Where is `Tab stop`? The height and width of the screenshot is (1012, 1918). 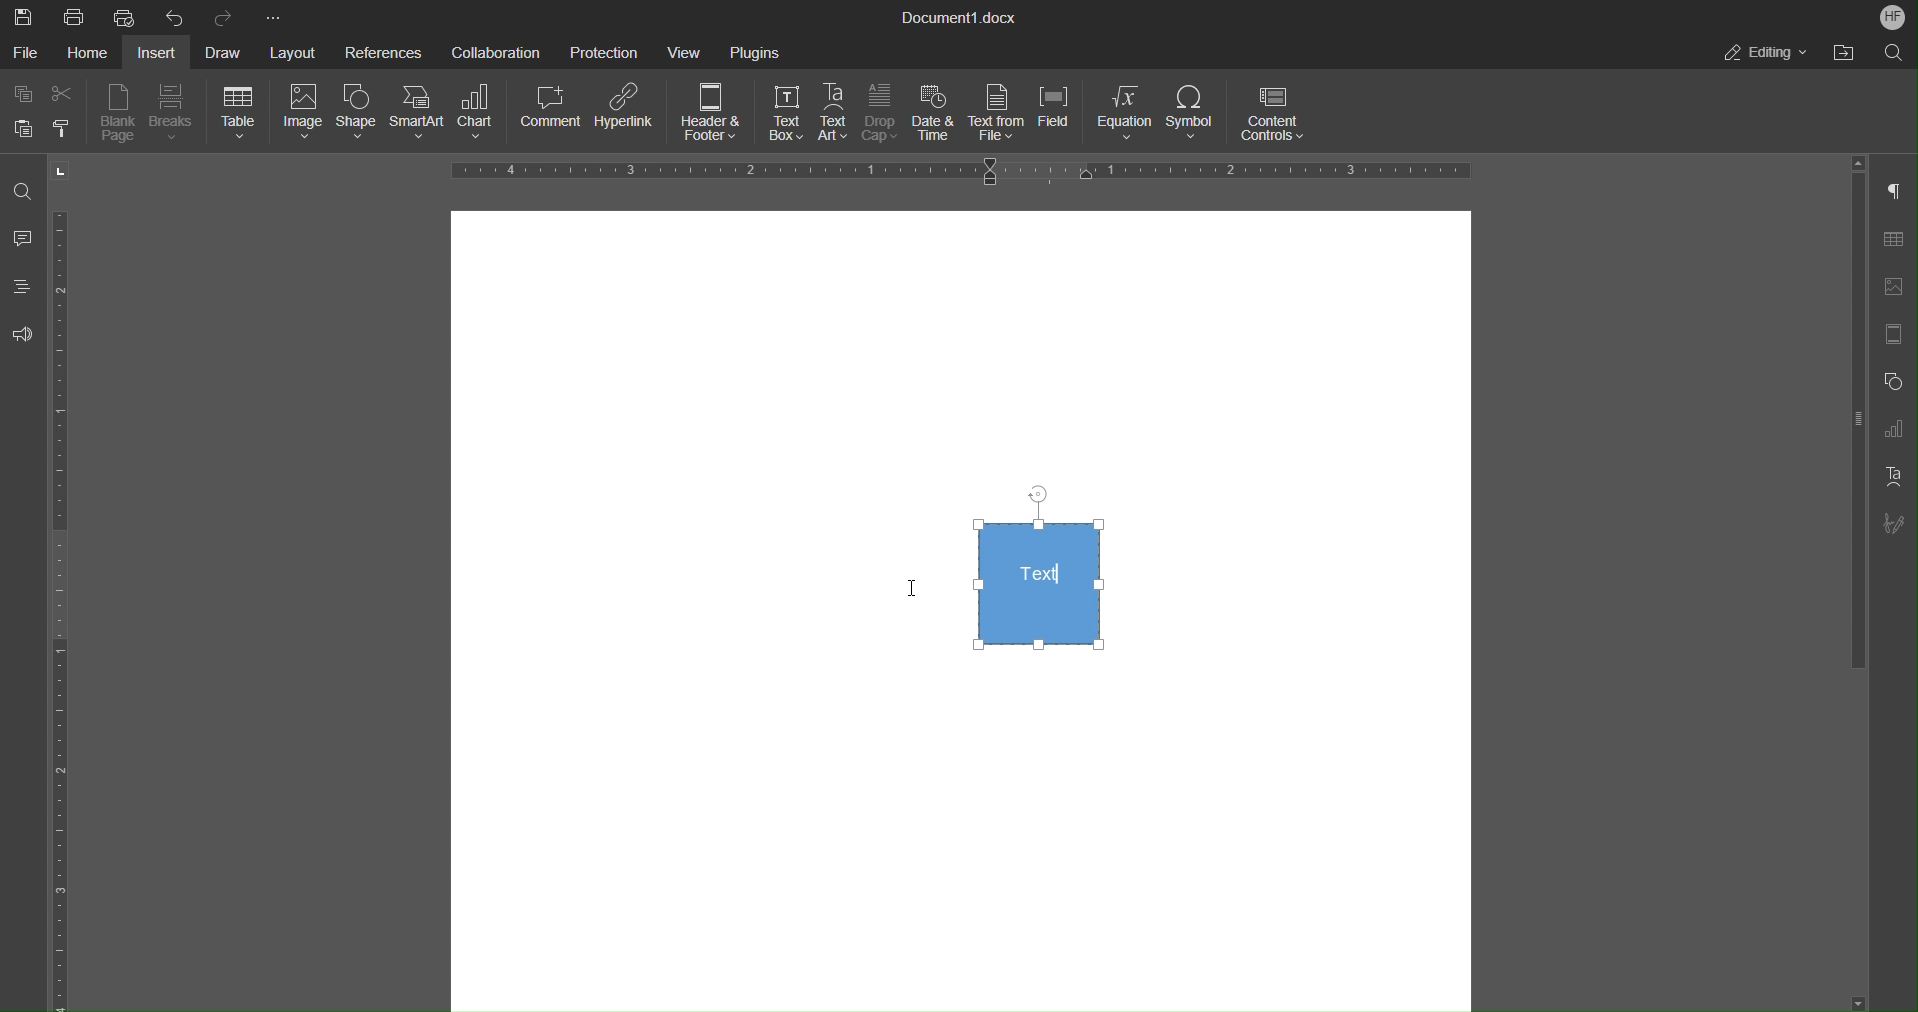
Tab stop is located at coordinates (62, 171).